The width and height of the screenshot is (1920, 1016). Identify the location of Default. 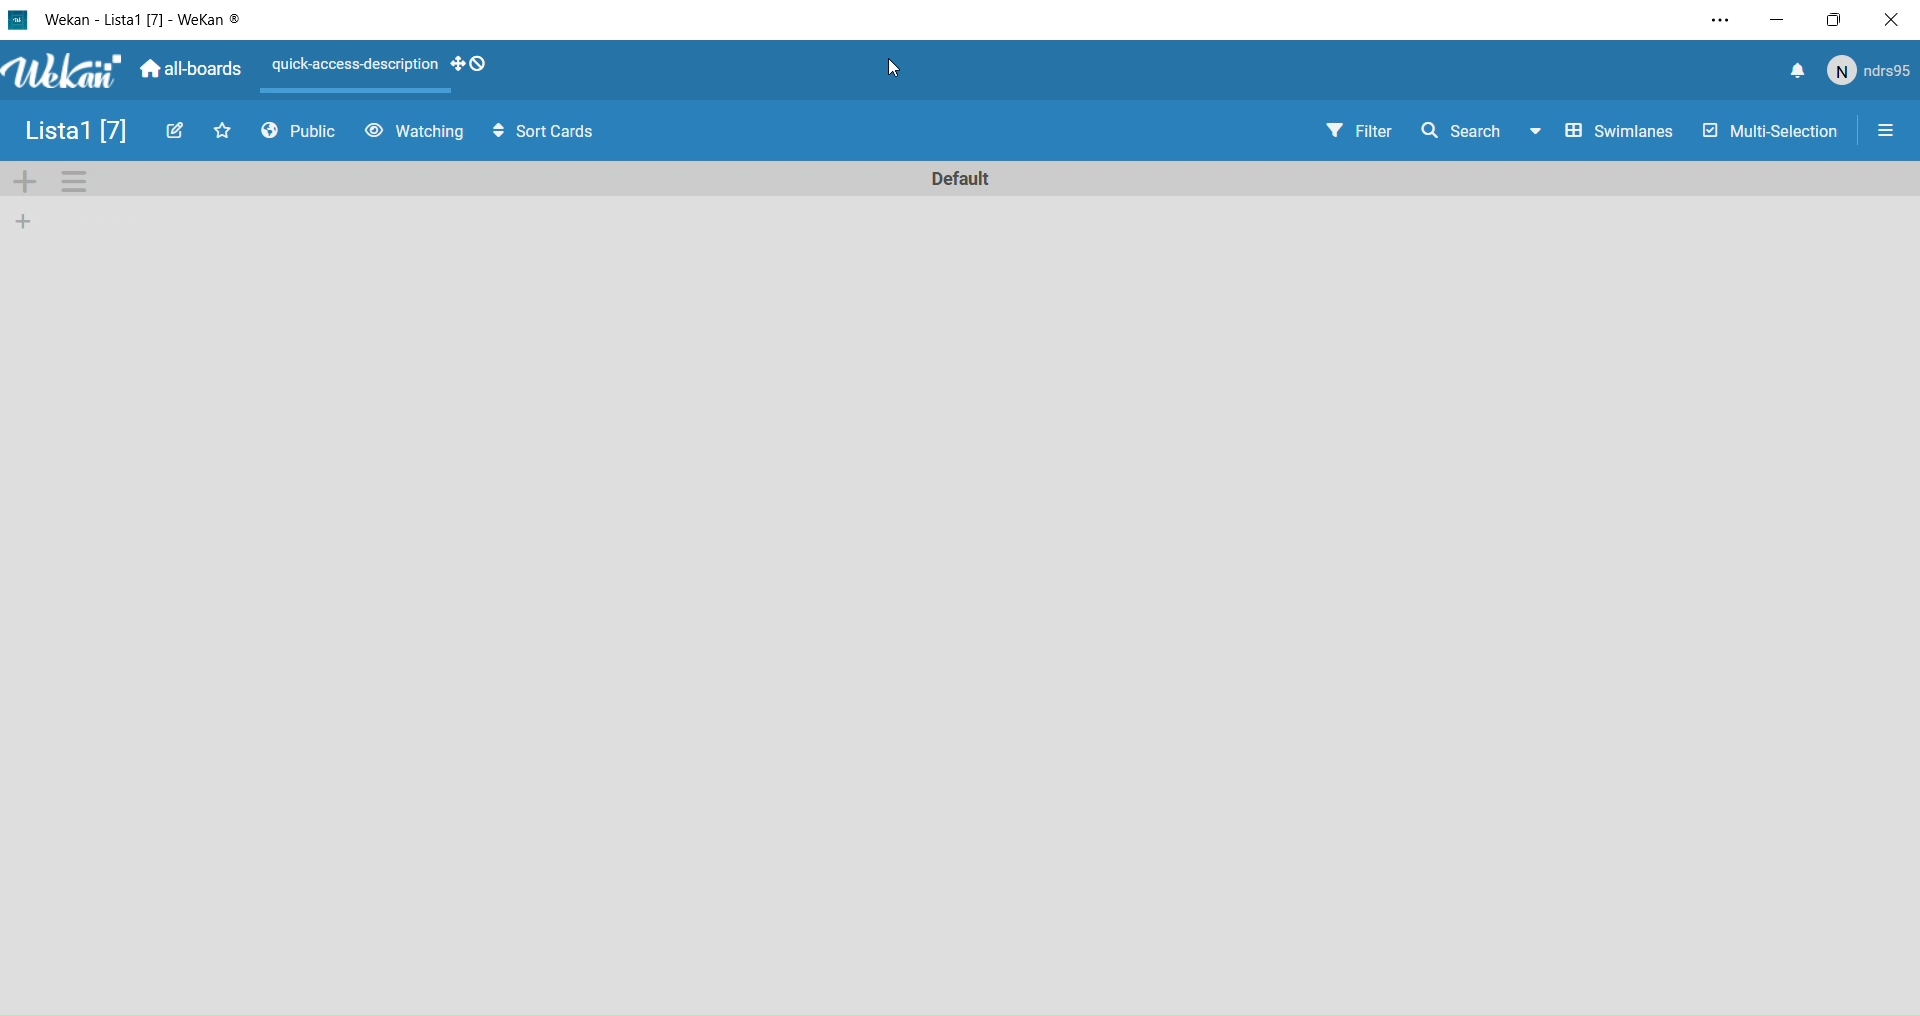
(955, 182).